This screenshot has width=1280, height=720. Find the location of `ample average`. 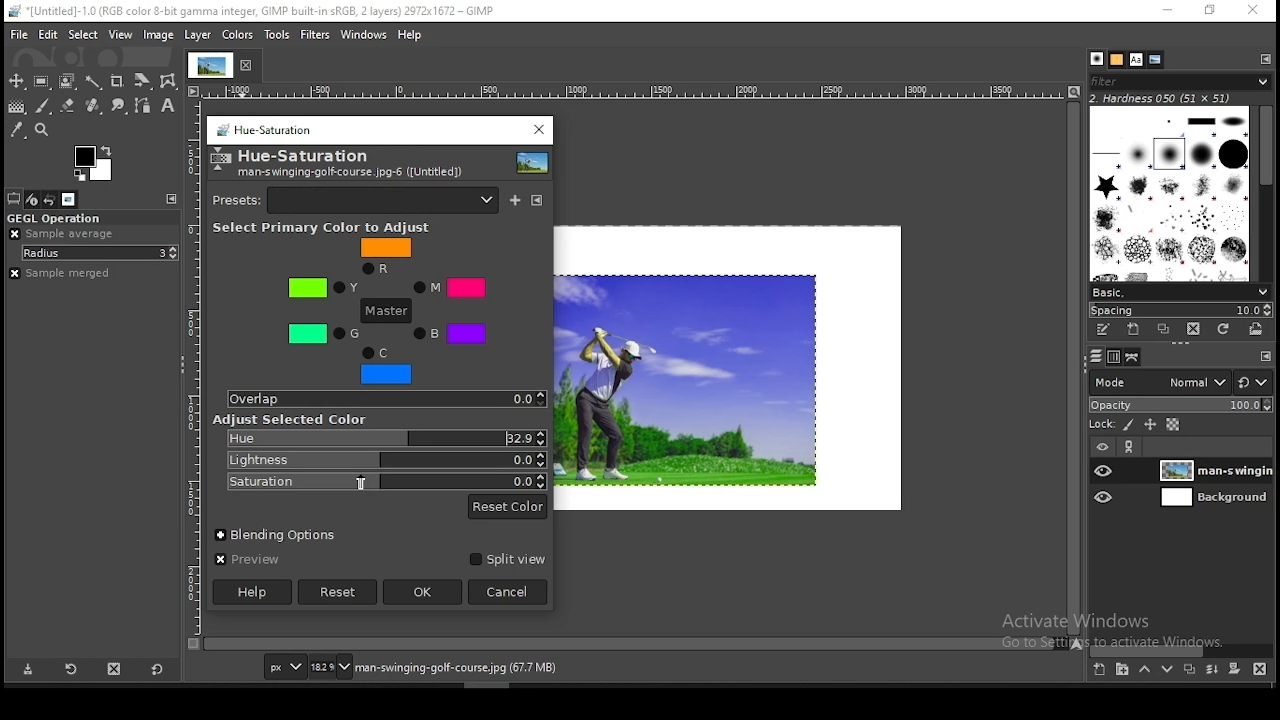

ample average is located at coordinates (63, 233).